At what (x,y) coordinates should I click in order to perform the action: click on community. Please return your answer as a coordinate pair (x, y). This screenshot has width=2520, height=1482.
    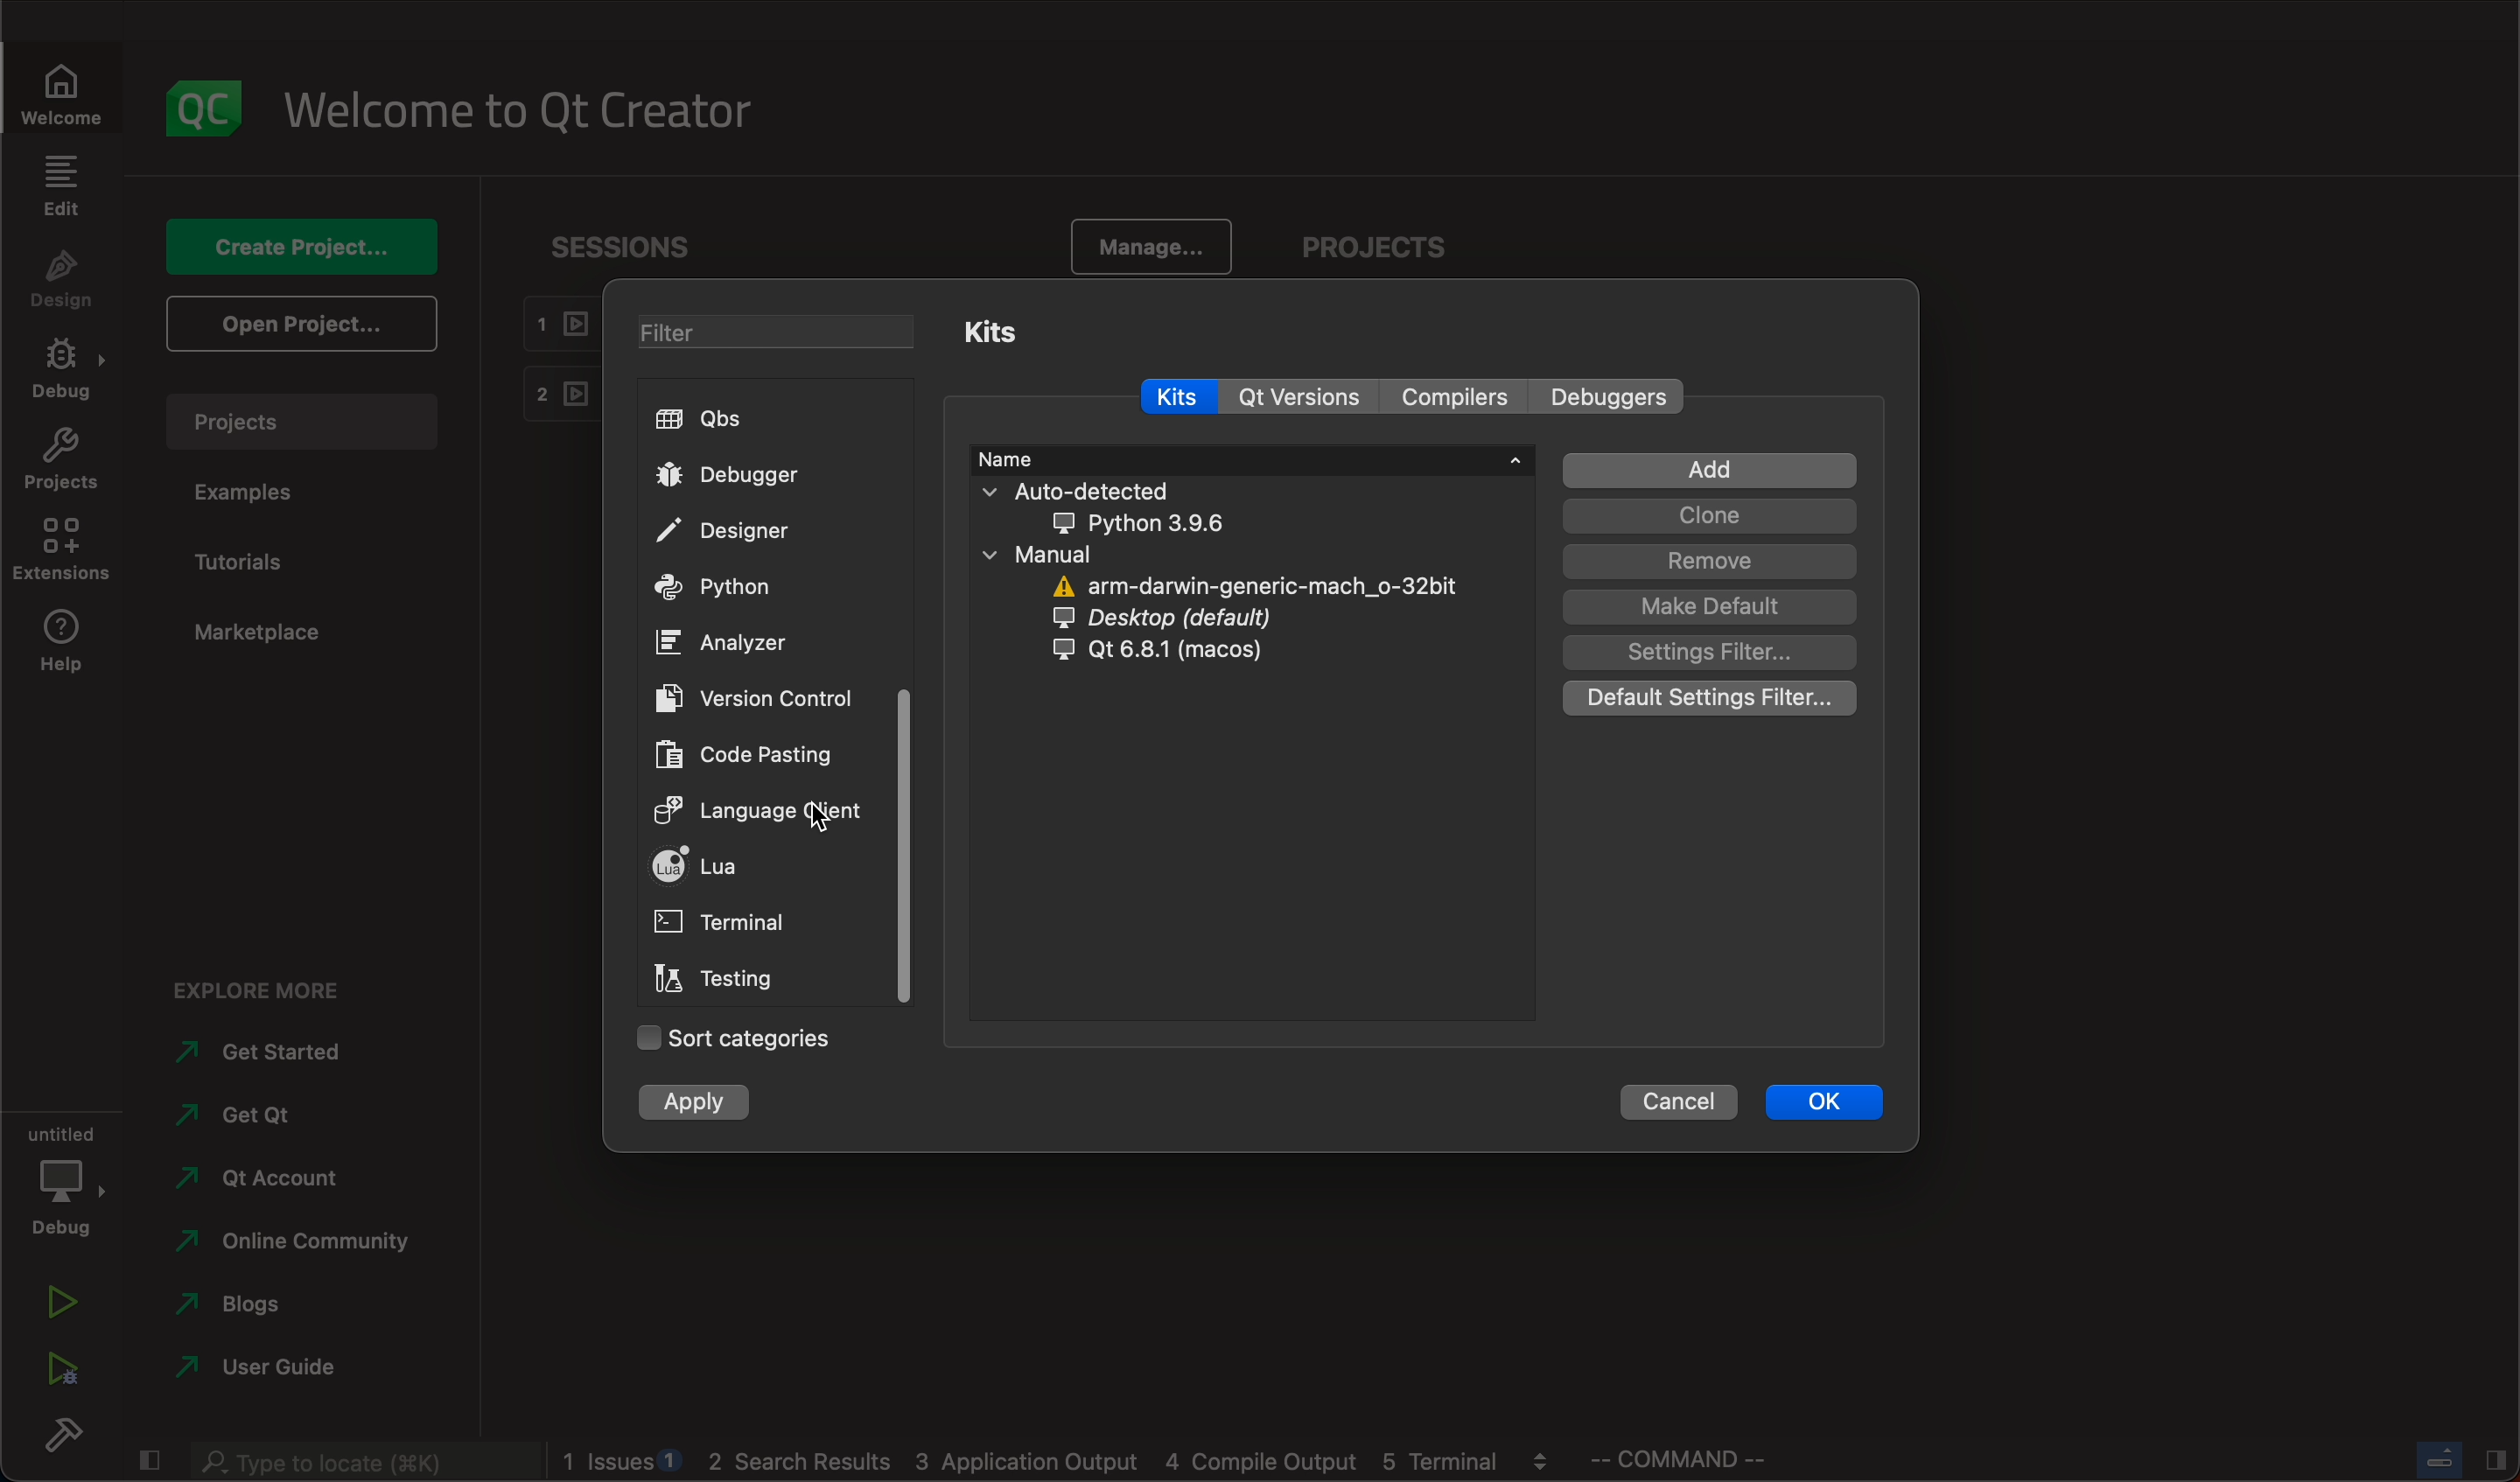
    Looking at the image, I should click on (305, 1247).